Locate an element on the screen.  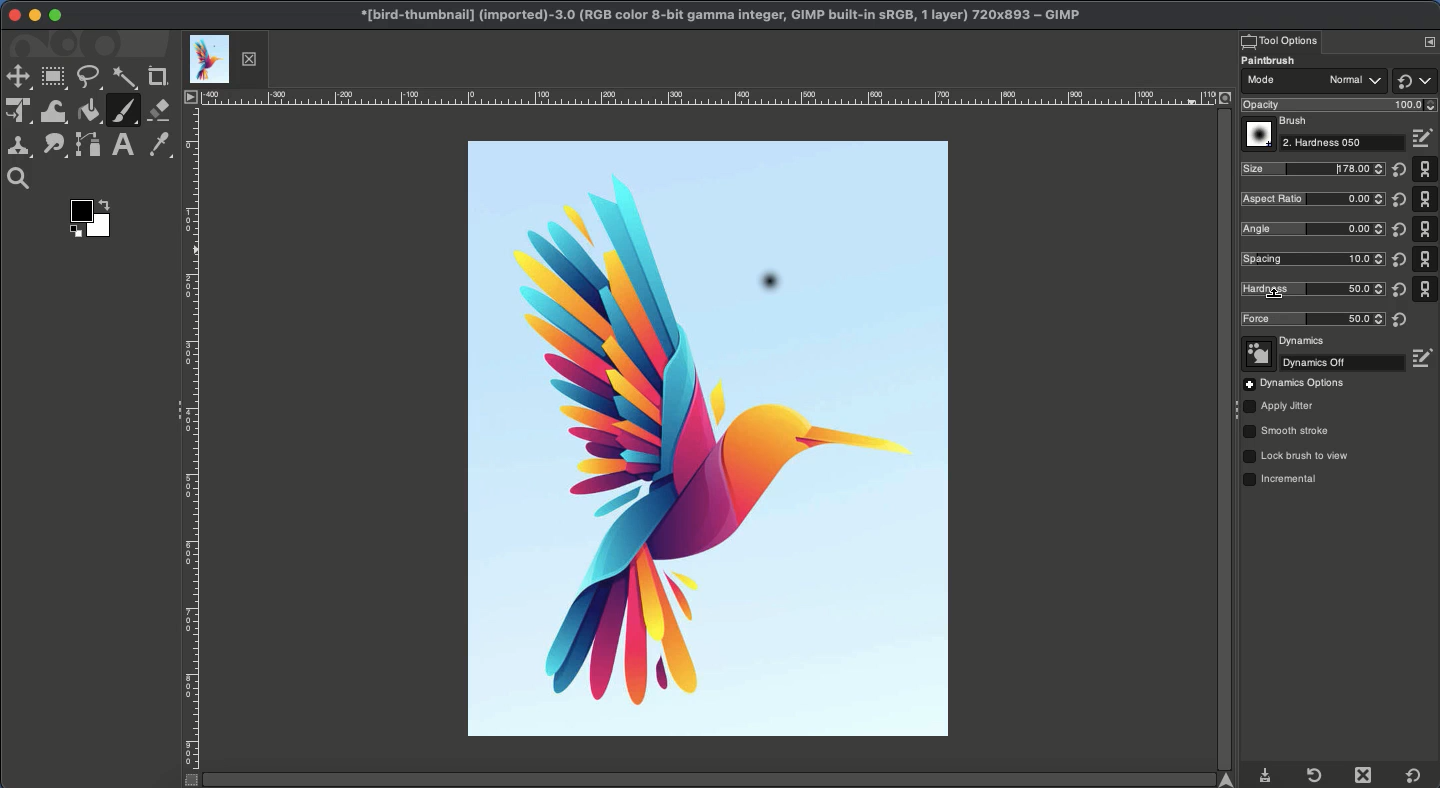
Options is located at coordinates (1294, 384).